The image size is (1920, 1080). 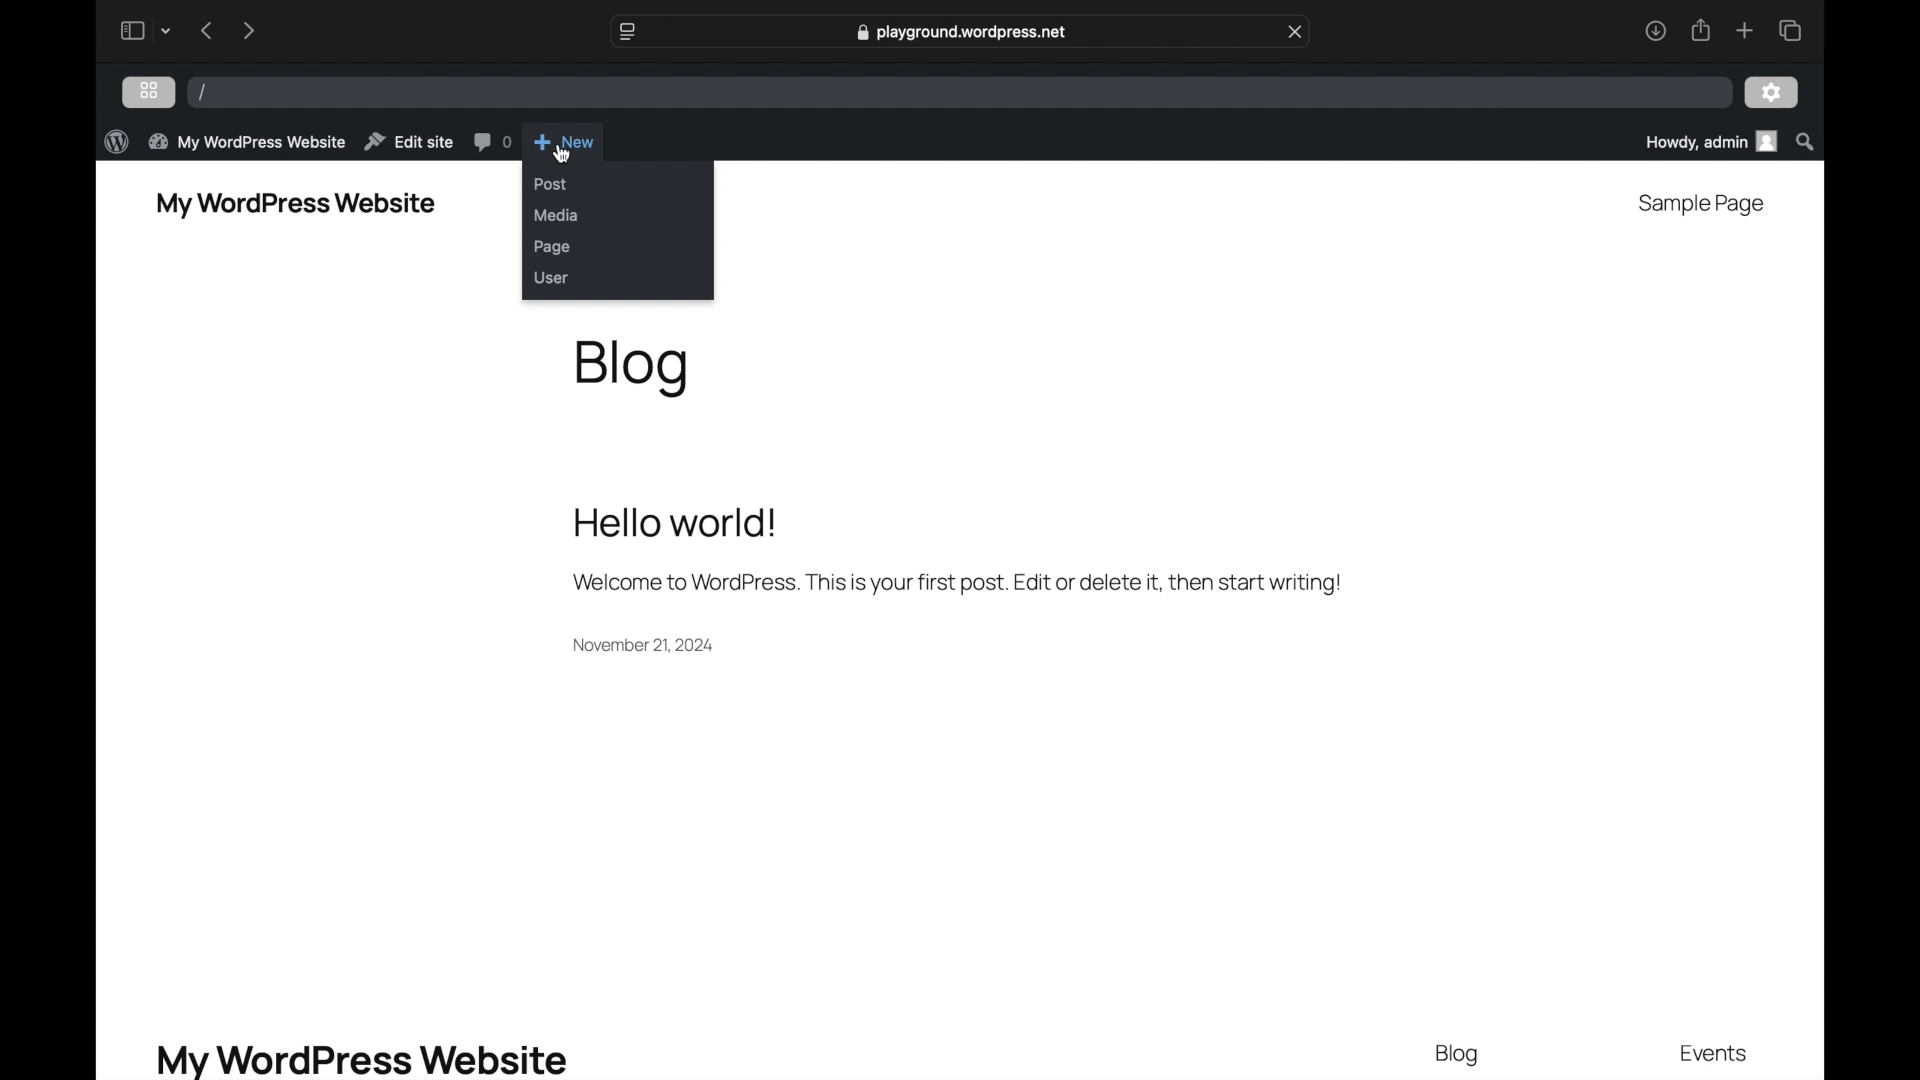 I want to click on media, so click(x=558, y=216).